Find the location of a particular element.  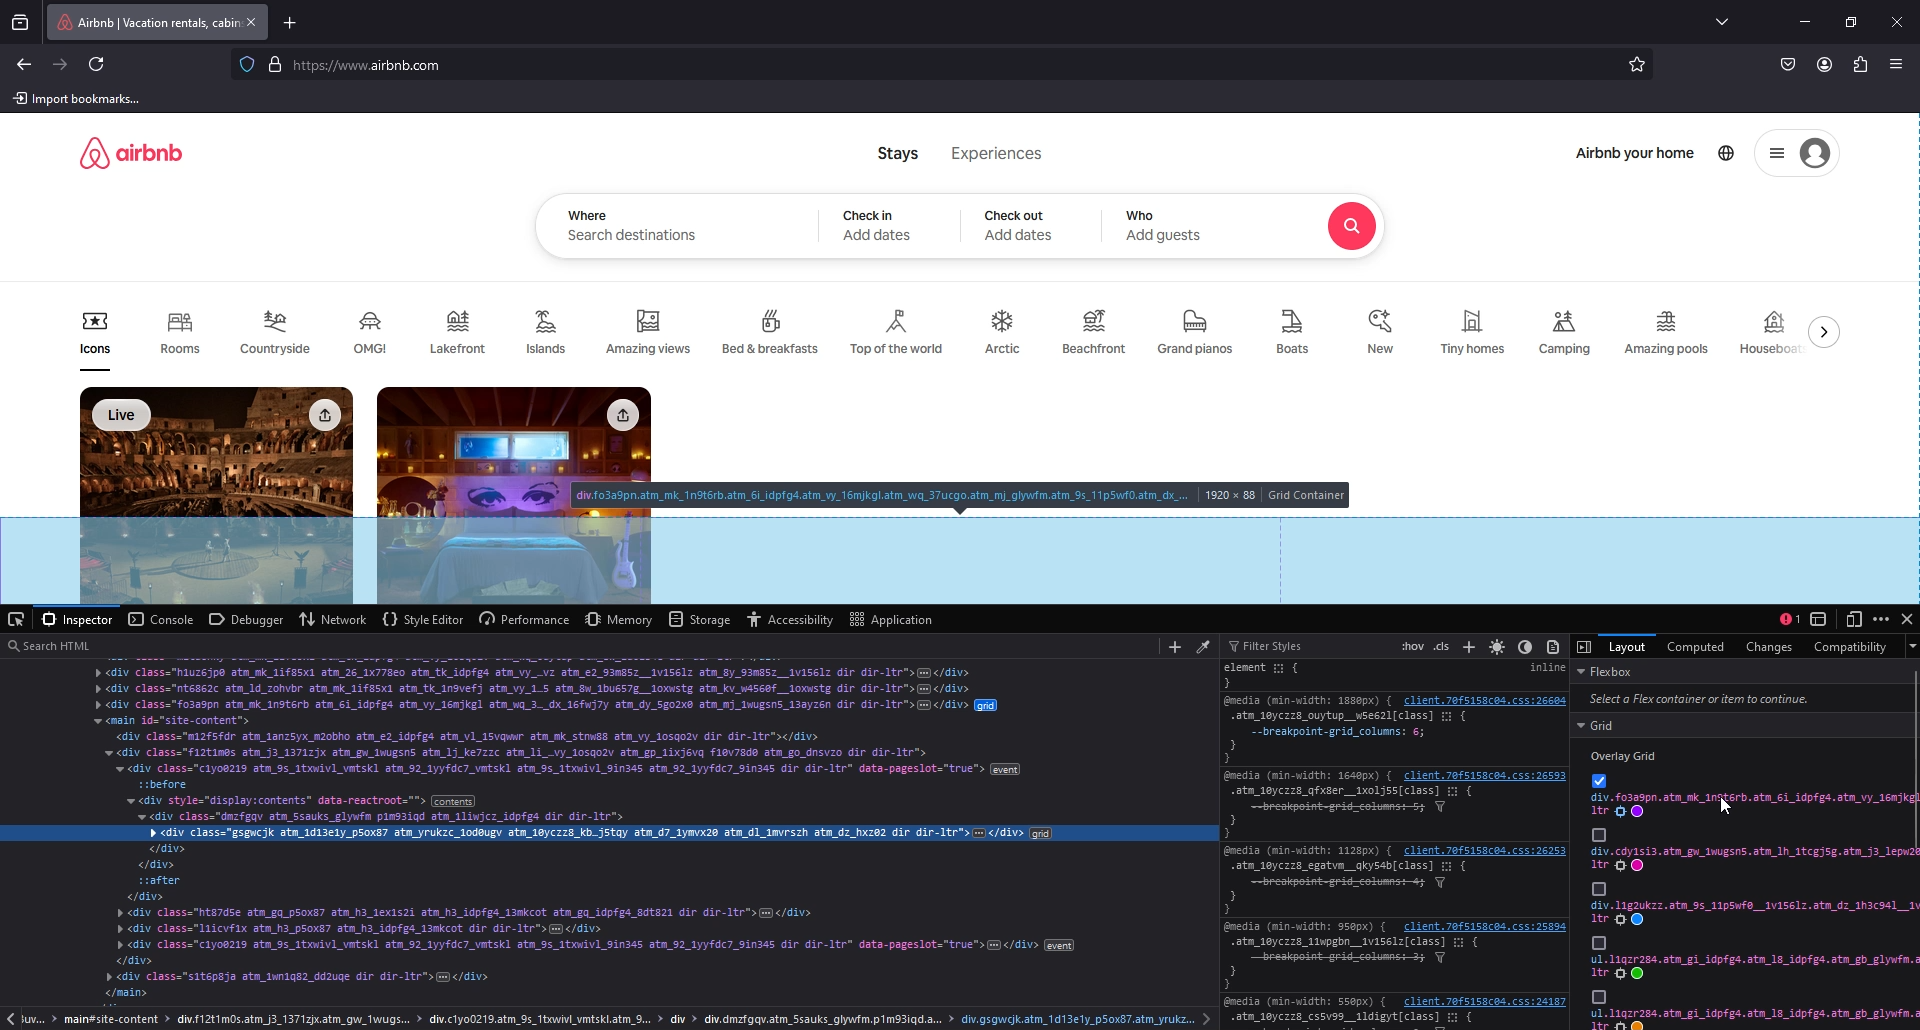

back is located at coordinates (25, 65).